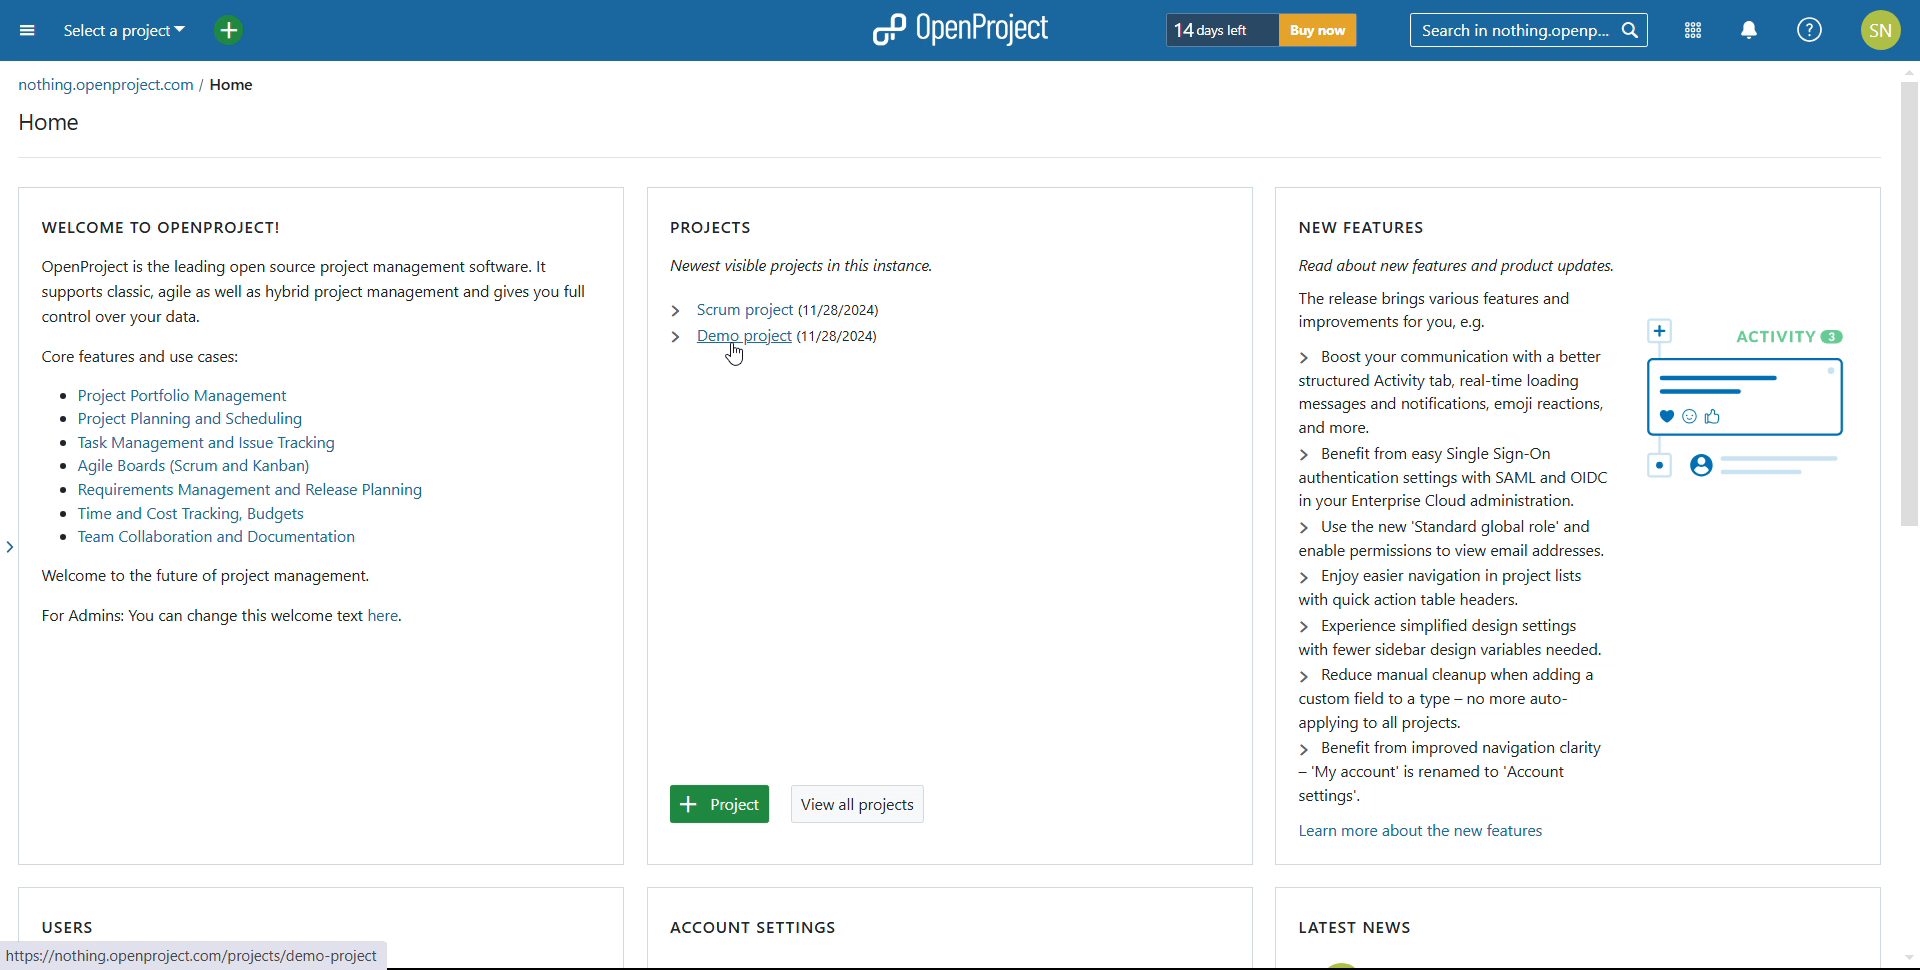  What do you see at coordinates (1810, 30) in the screenshot?
I see `help` at bounding box center [1810, 30].